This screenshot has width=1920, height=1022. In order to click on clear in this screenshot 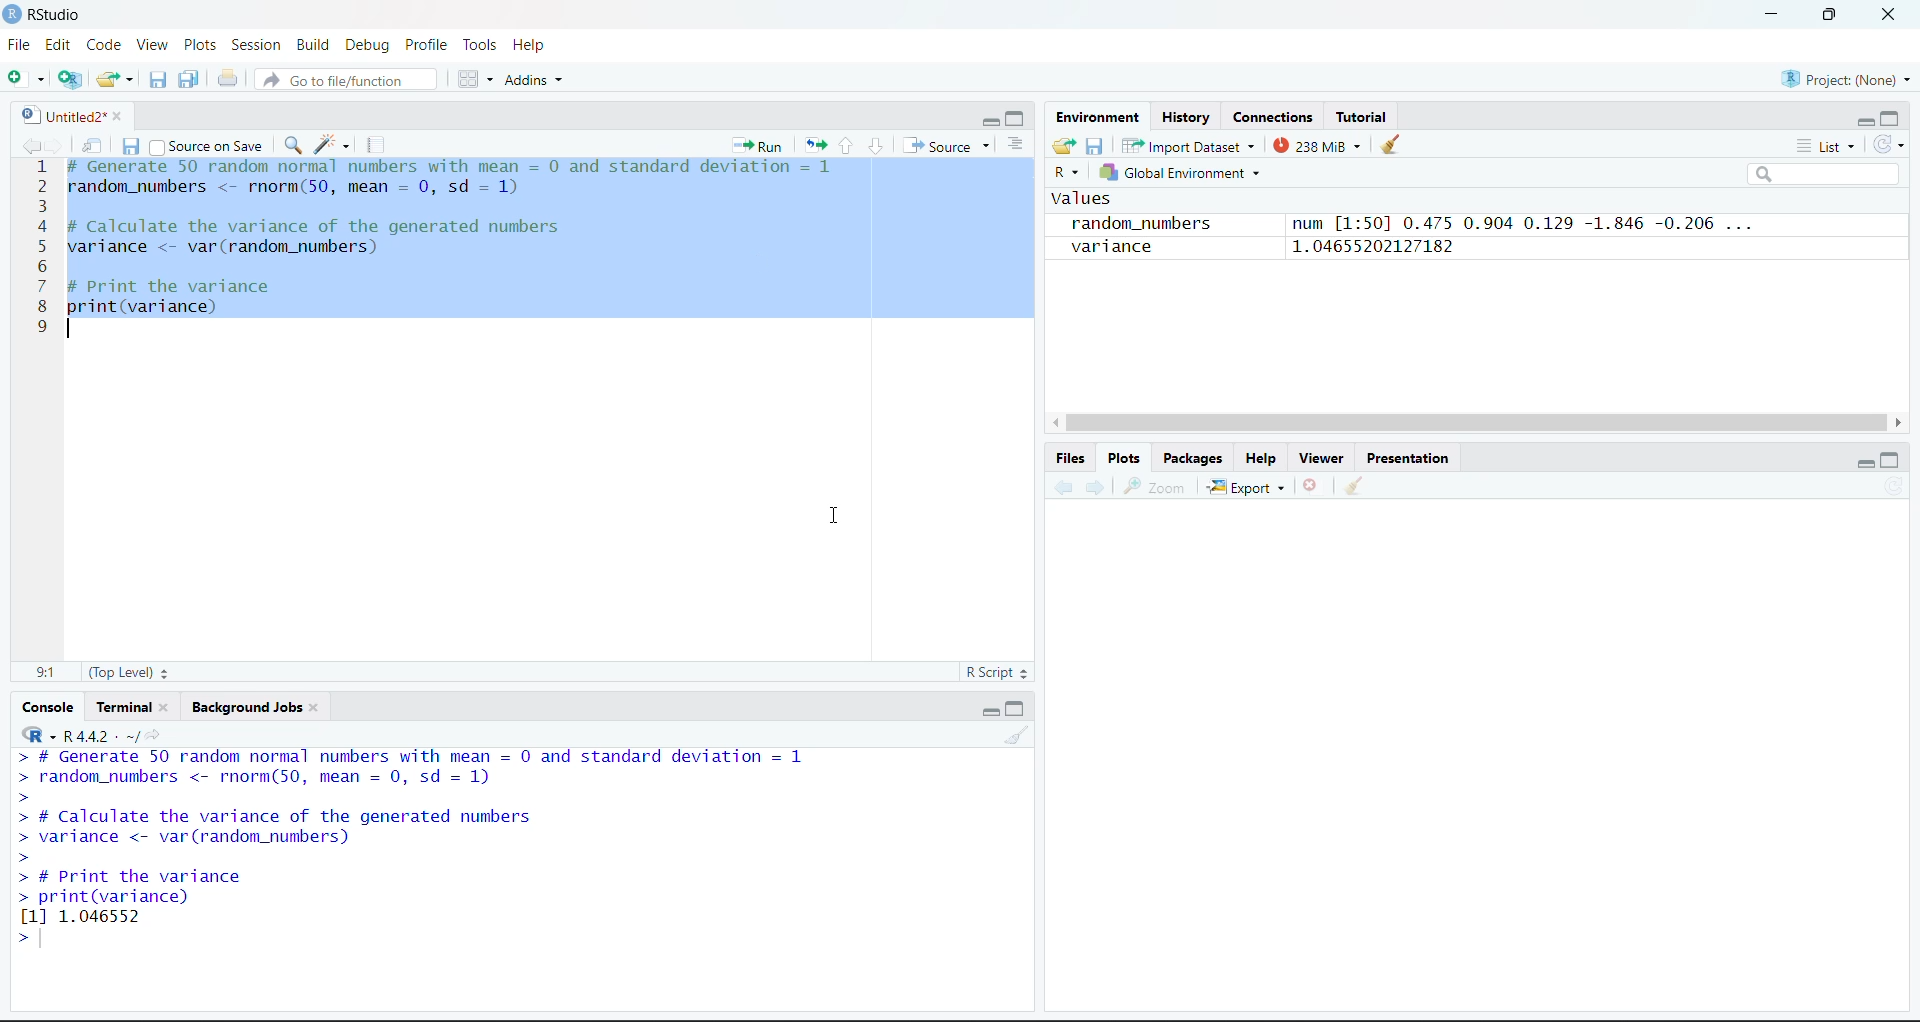, I will do `click(1391, 144)`.